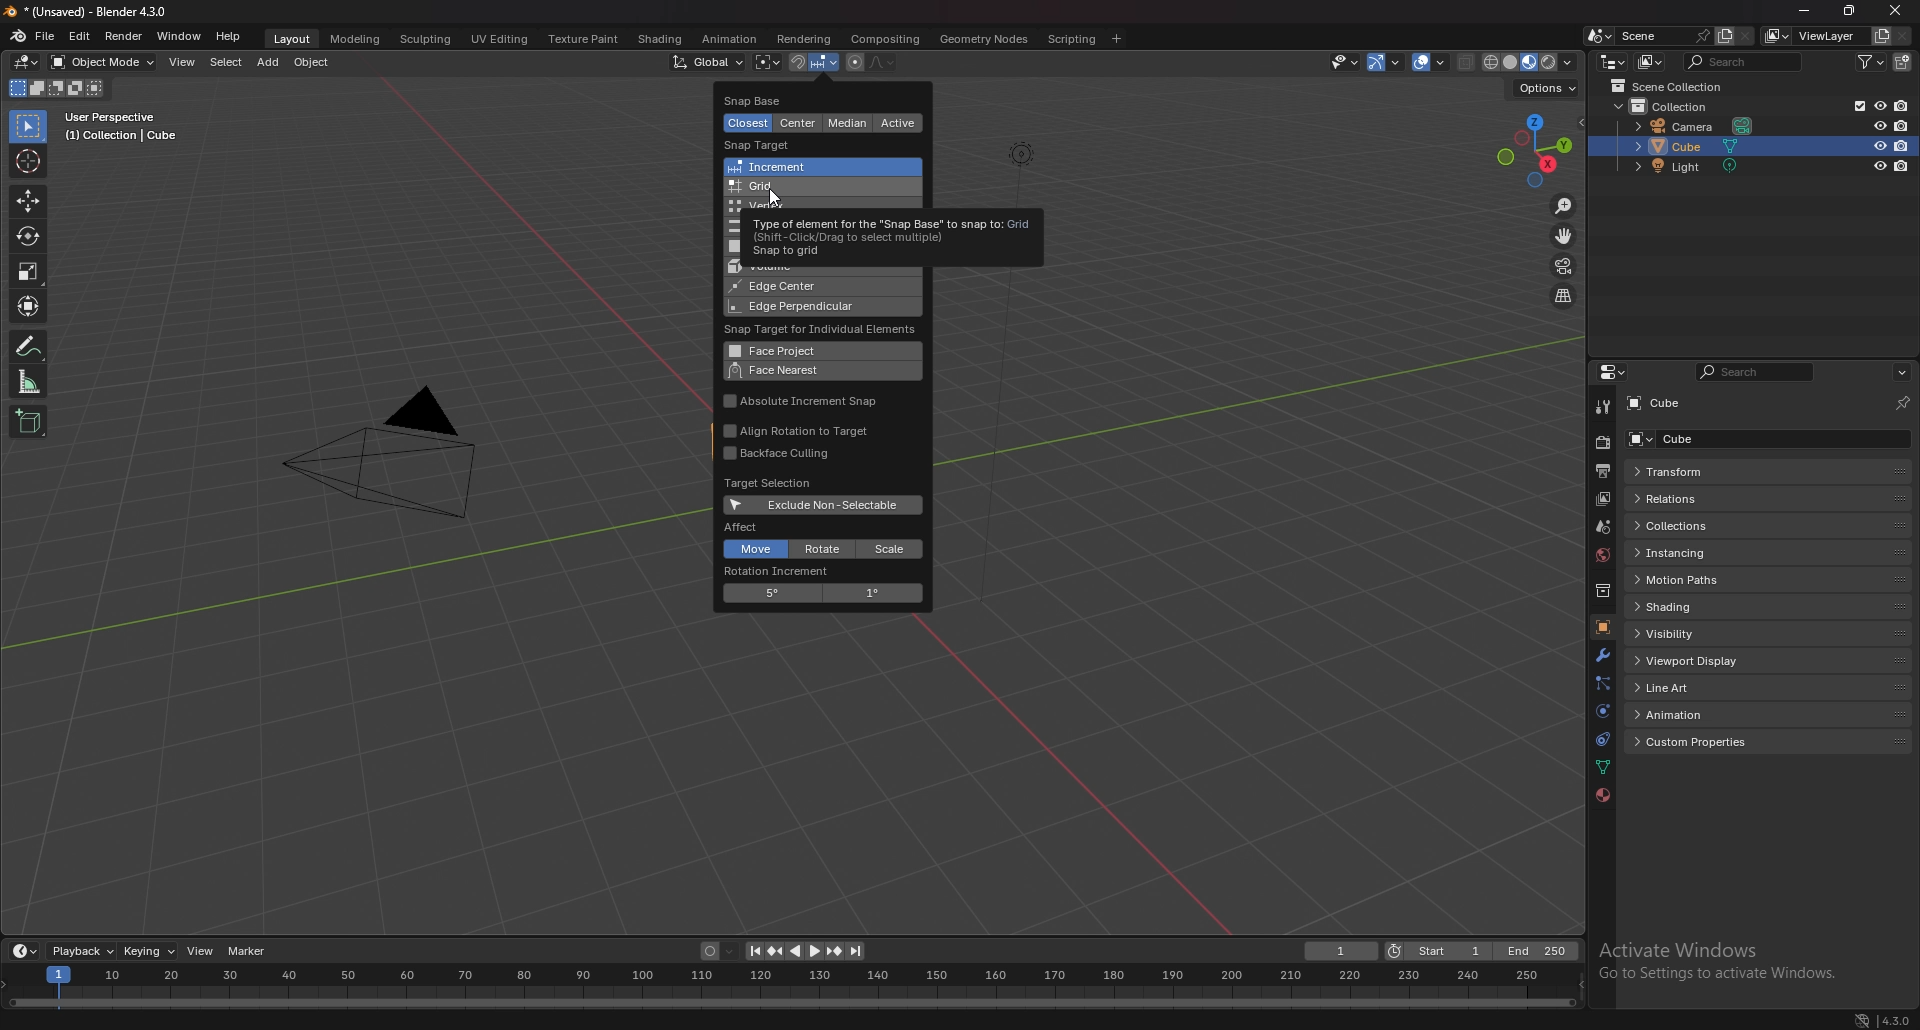 The width and height of the screenshot is (1920, 1030). I want to click on object mode, so click(104, 62).